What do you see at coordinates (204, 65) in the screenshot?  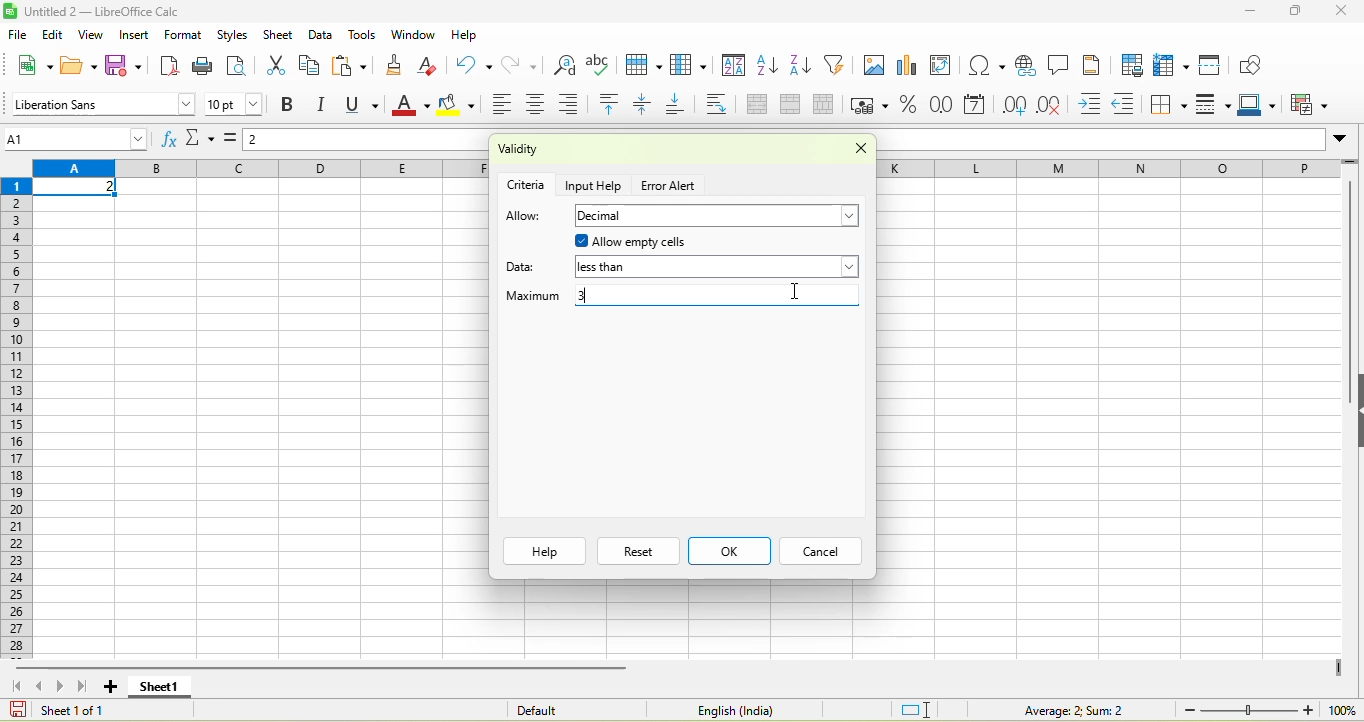 I see `print` at bounding box center [204, 65].